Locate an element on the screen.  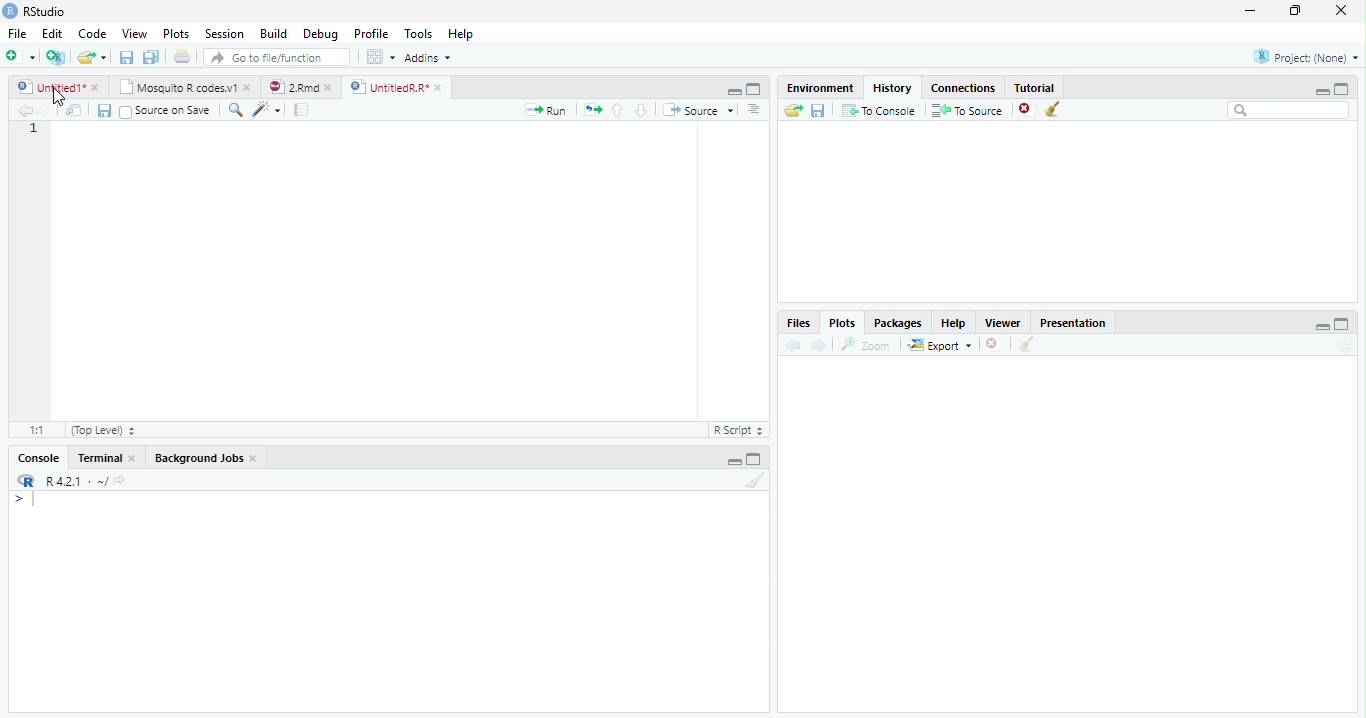
Build is located at coordinates (277, 34).